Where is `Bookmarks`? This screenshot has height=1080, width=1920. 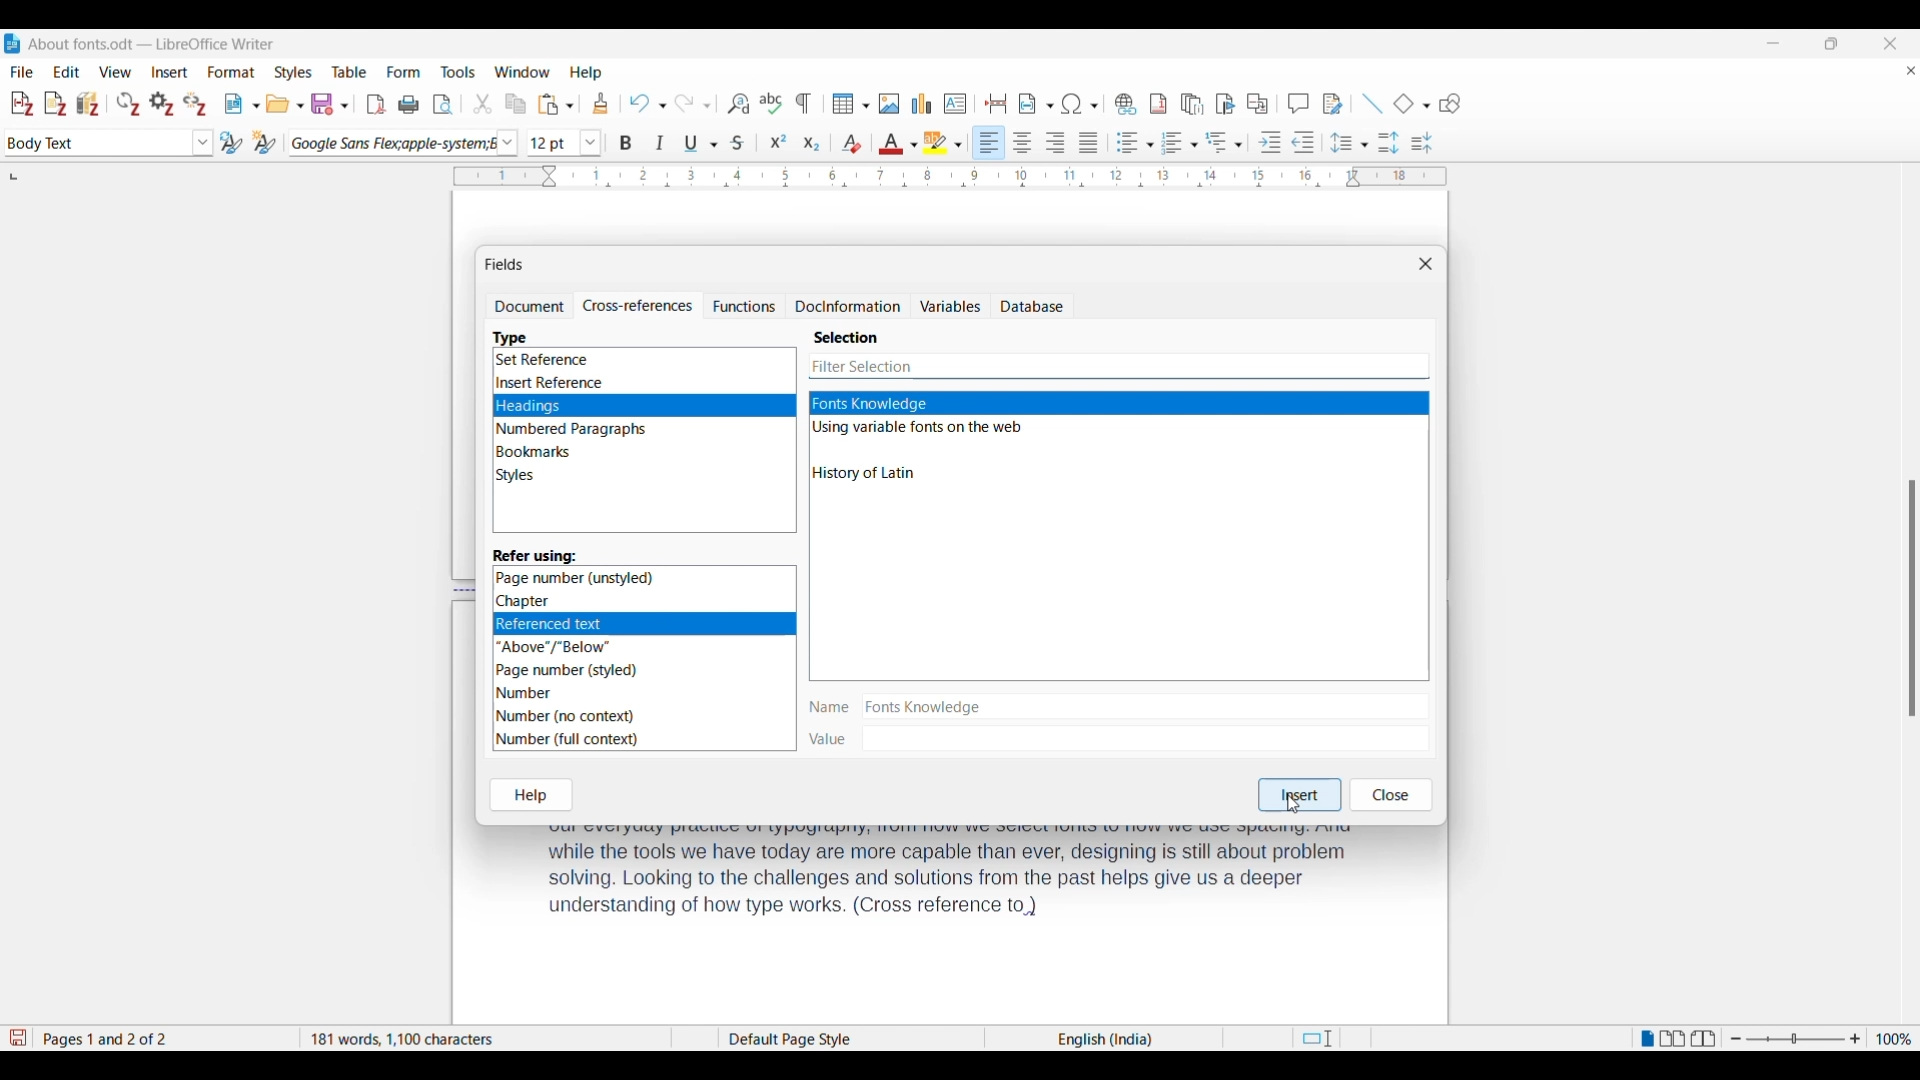
Bookmarks is located at coordinates (534, 452).